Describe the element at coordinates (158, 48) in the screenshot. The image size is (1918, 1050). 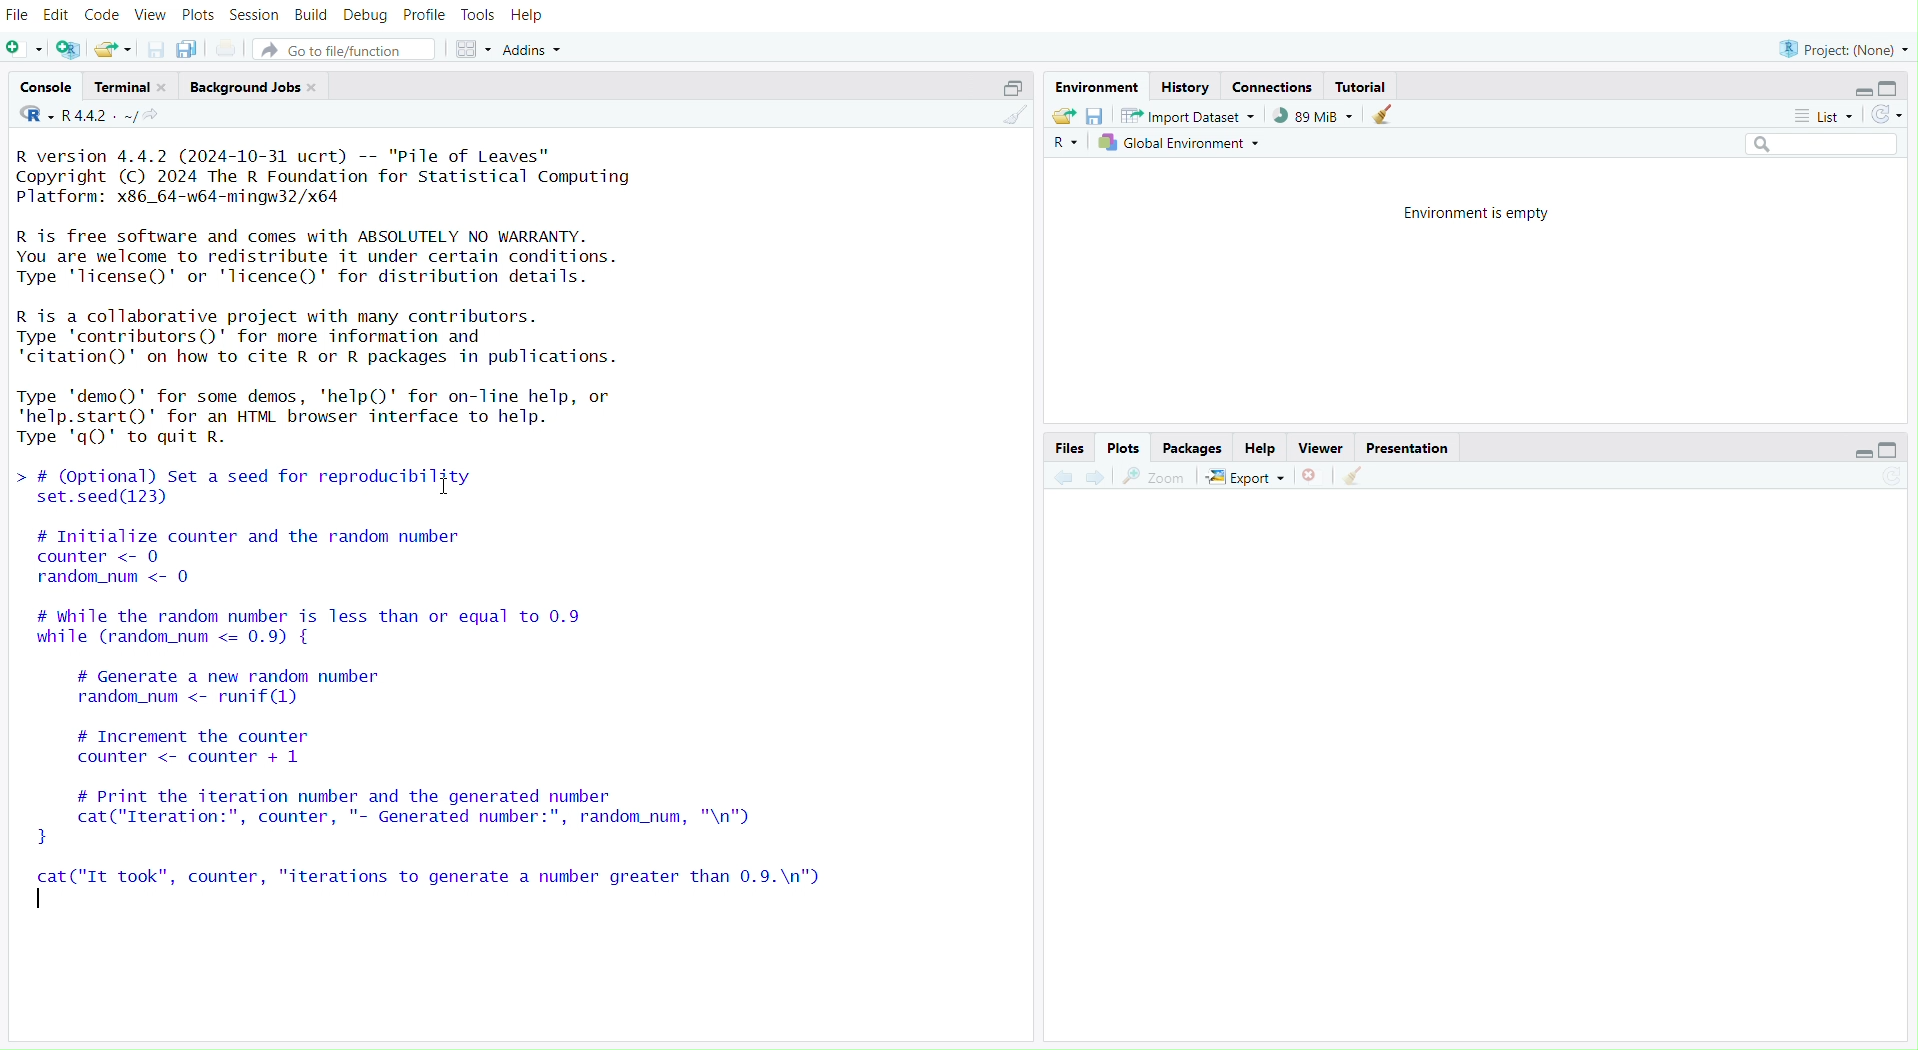
I see `Save current document (Ctrl + S)` at that location.